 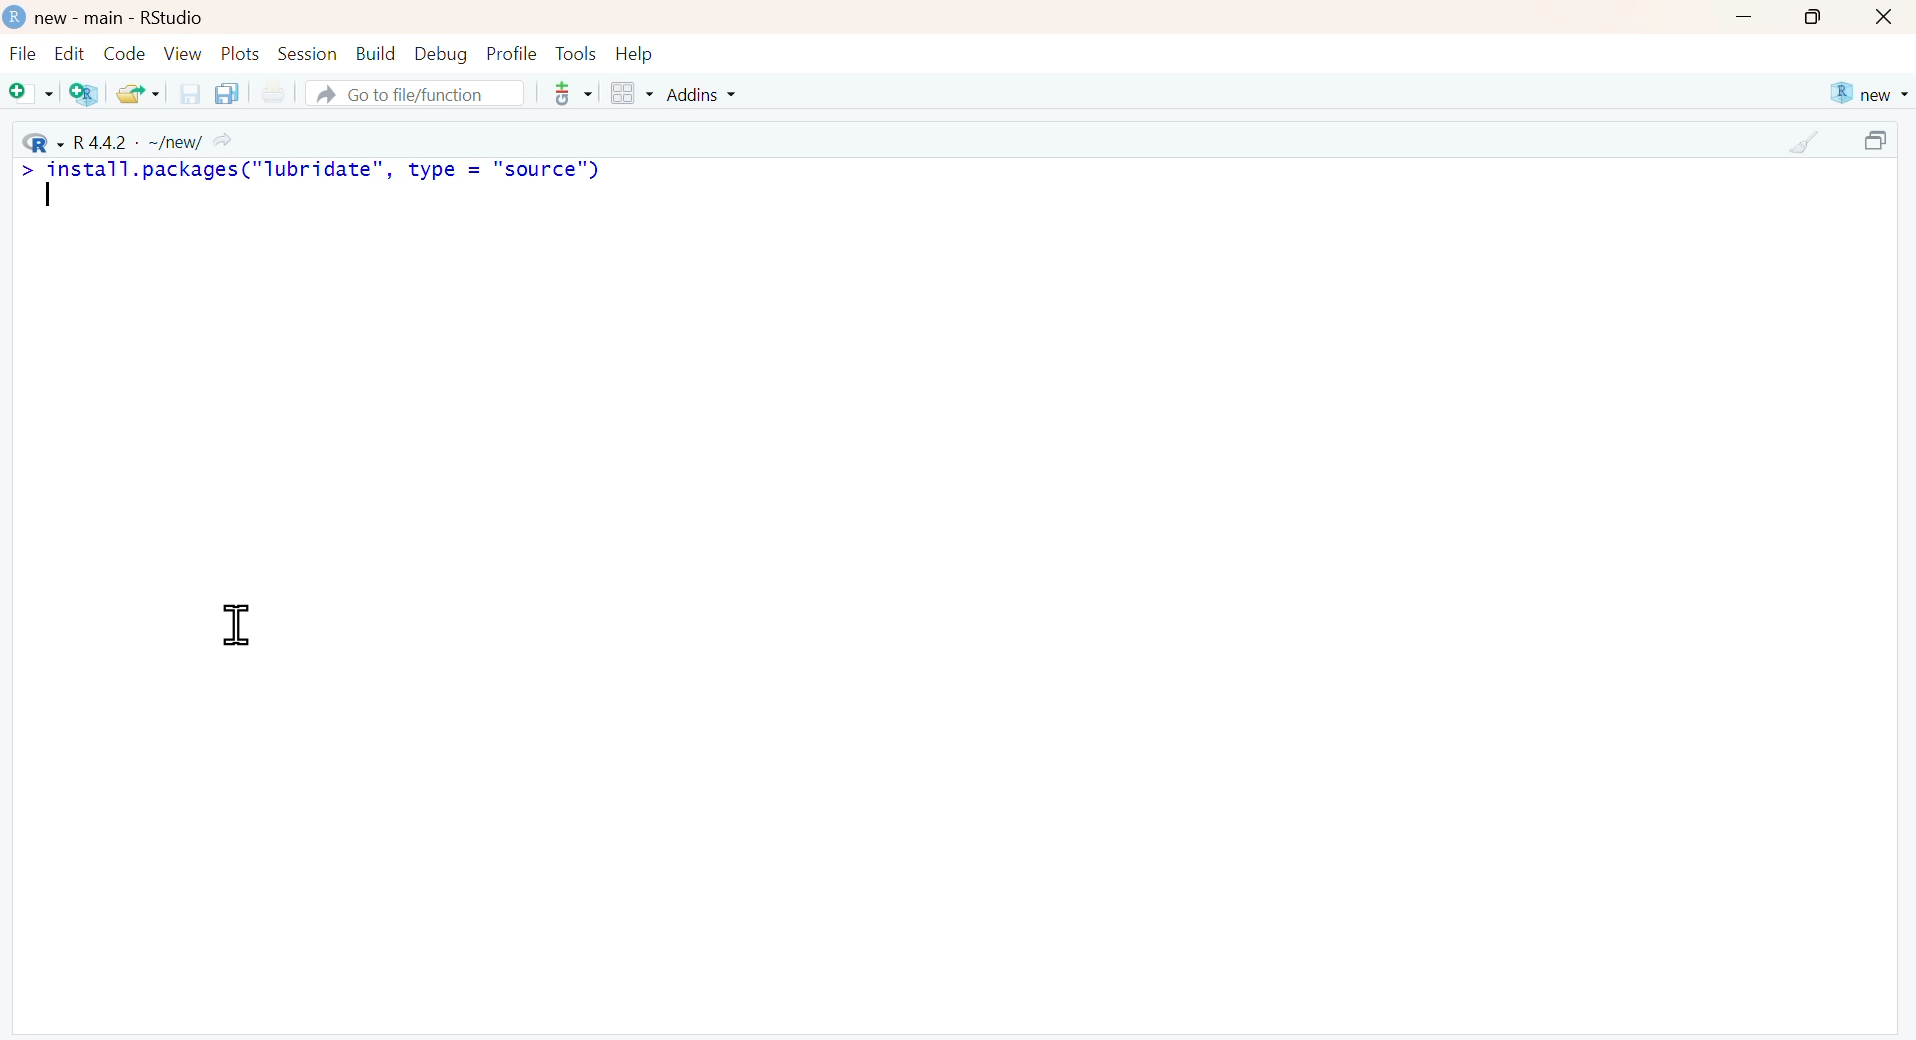 I want to click on New file, so click(x=32, y=95).